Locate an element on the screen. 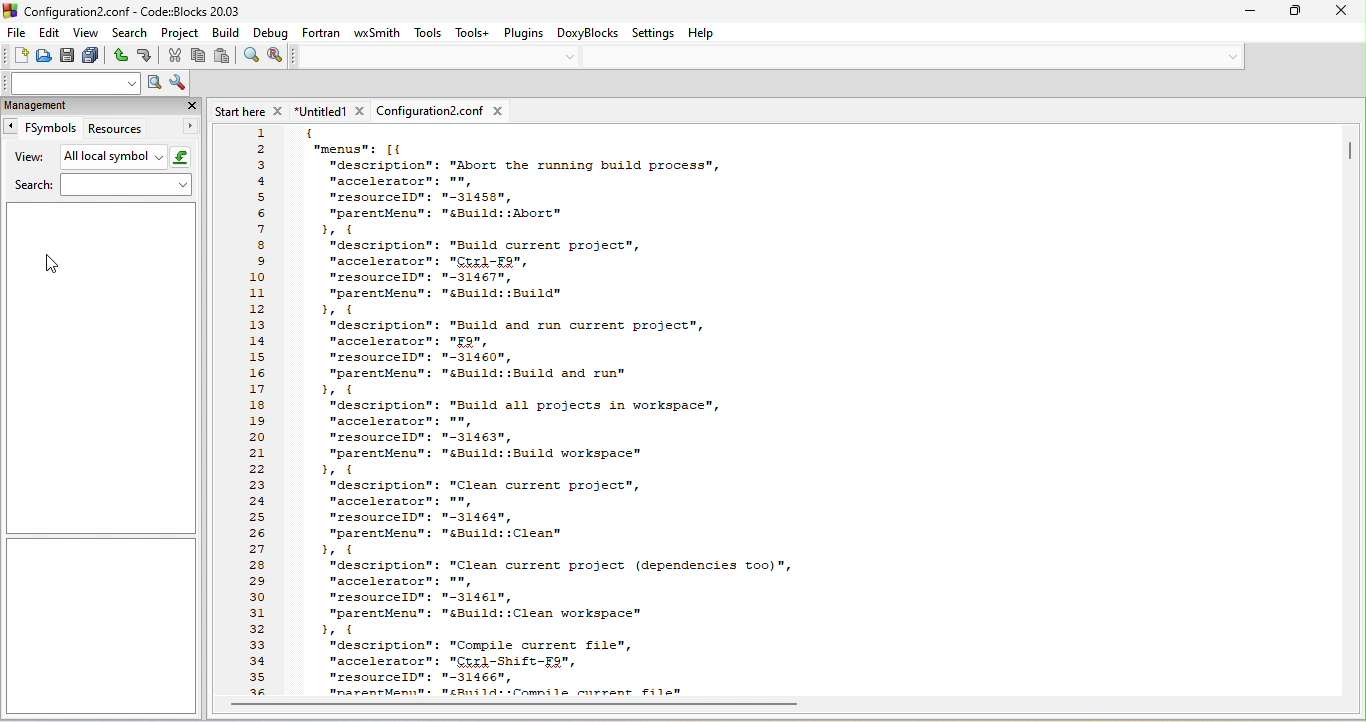 This screenshot has width=1366, height=722. edit is located at coordinates (53, 33).